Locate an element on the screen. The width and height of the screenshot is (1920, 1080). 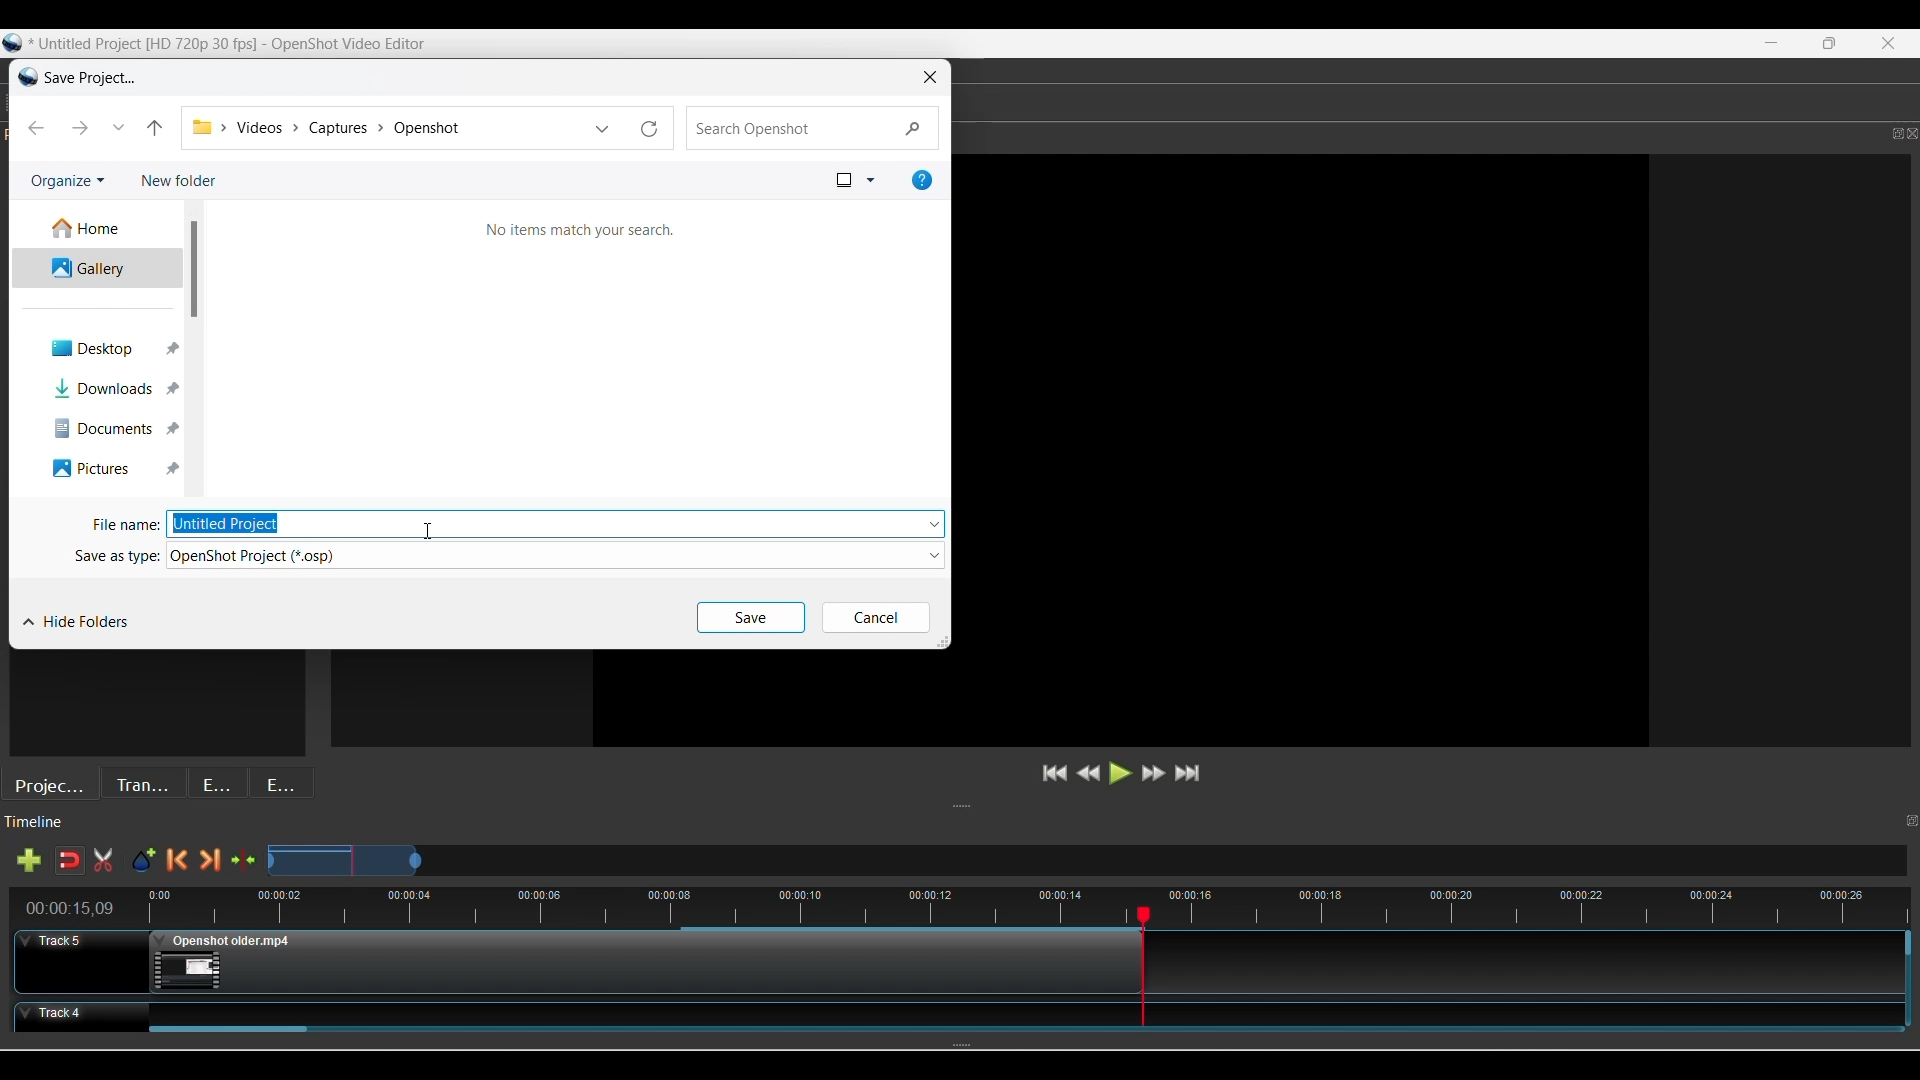
Type file name is located at coordinates (543, 524).